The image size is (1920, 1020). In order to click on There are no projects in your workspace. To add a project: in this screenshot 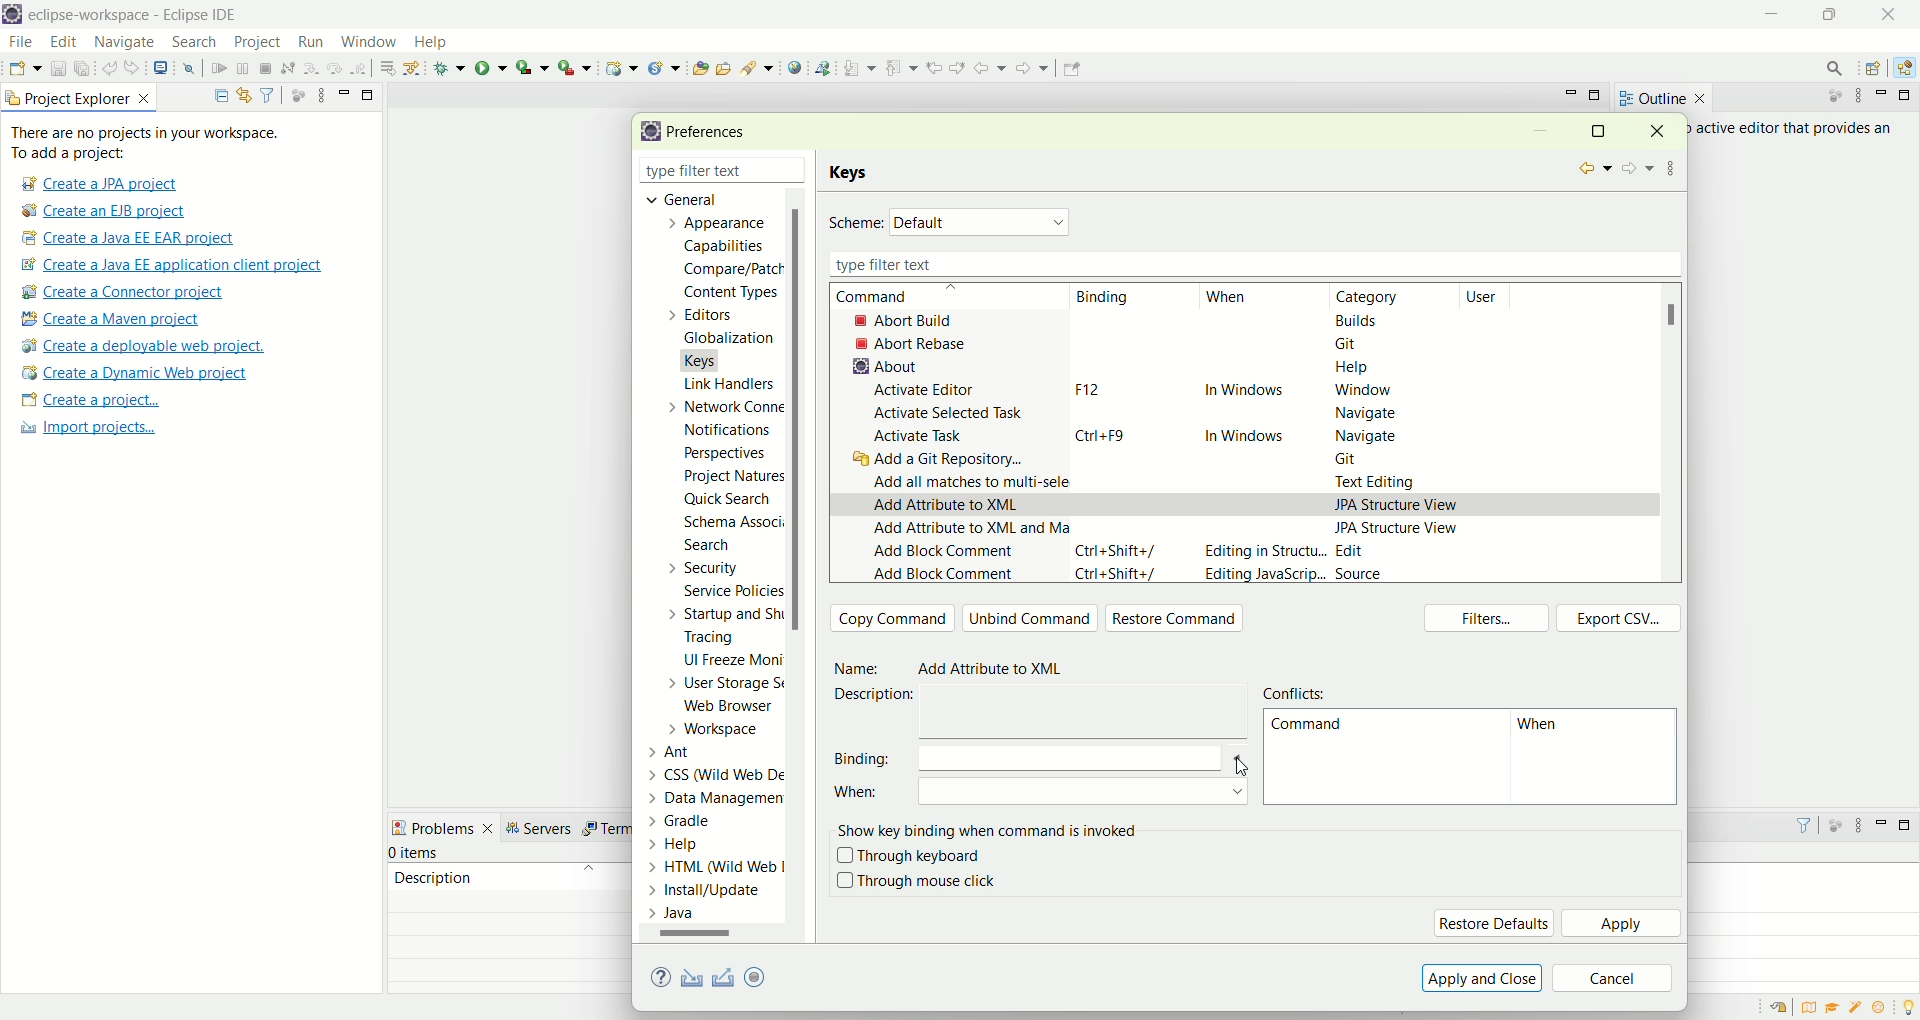, I will do `click(150, 143)`.